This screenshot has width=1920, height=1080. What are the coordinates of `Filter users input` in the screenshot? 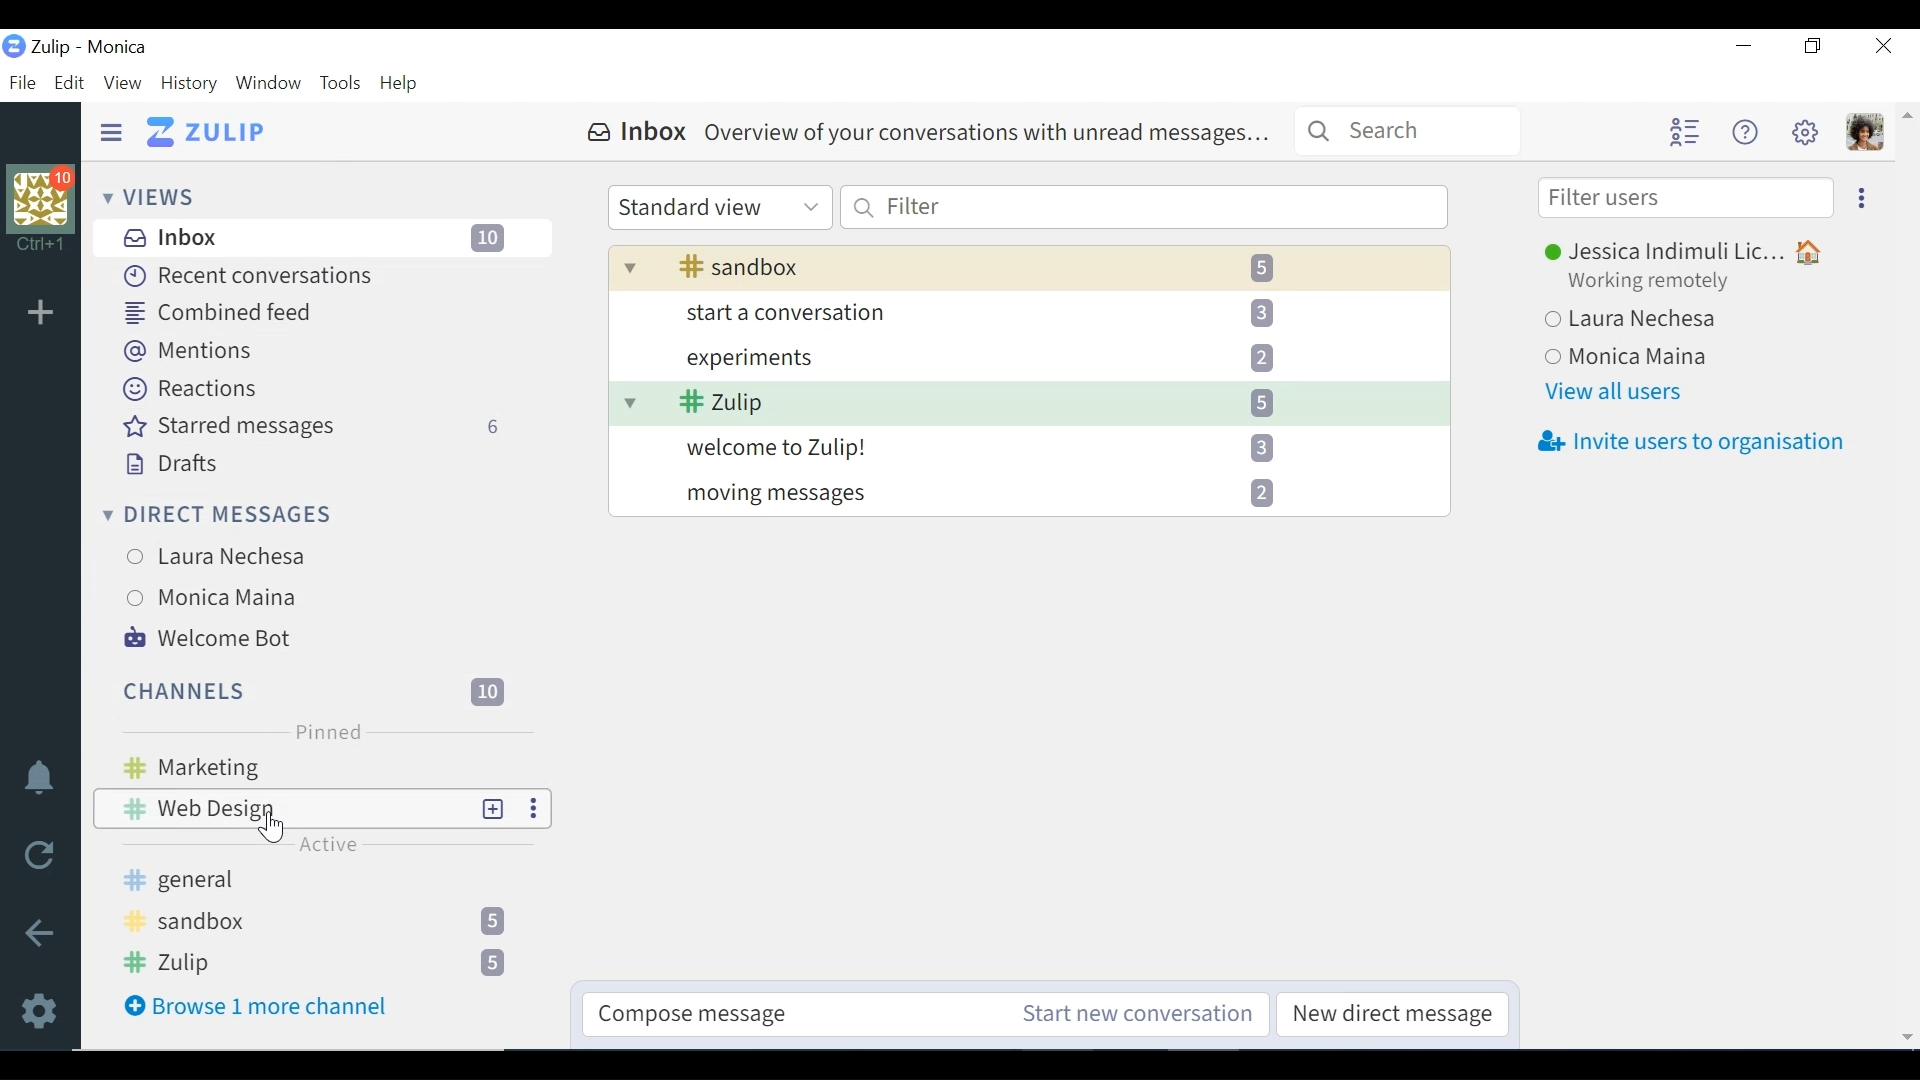 It's located at (1684, 199).